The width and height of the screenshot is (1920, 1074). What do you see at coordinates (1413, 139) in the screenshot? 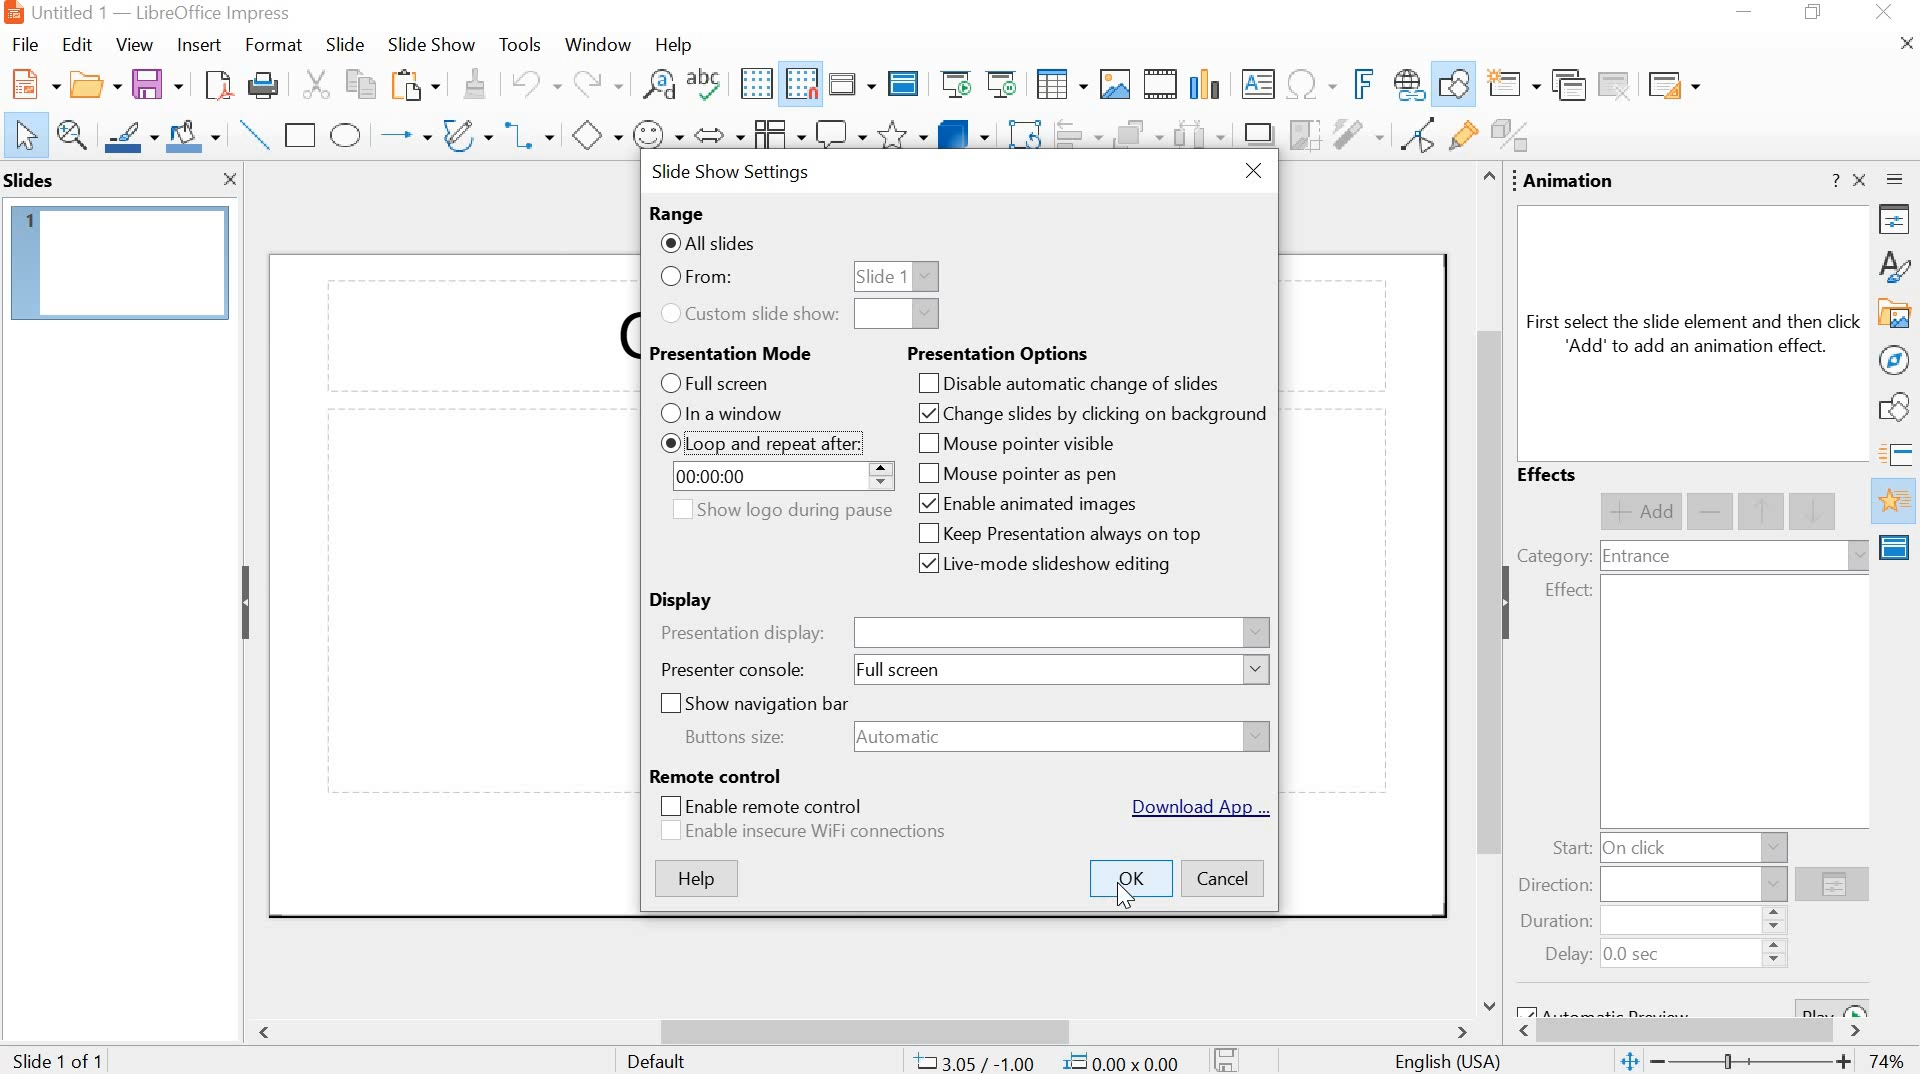
I see `toggle point edit mode` at bounding box center [1413, 139].